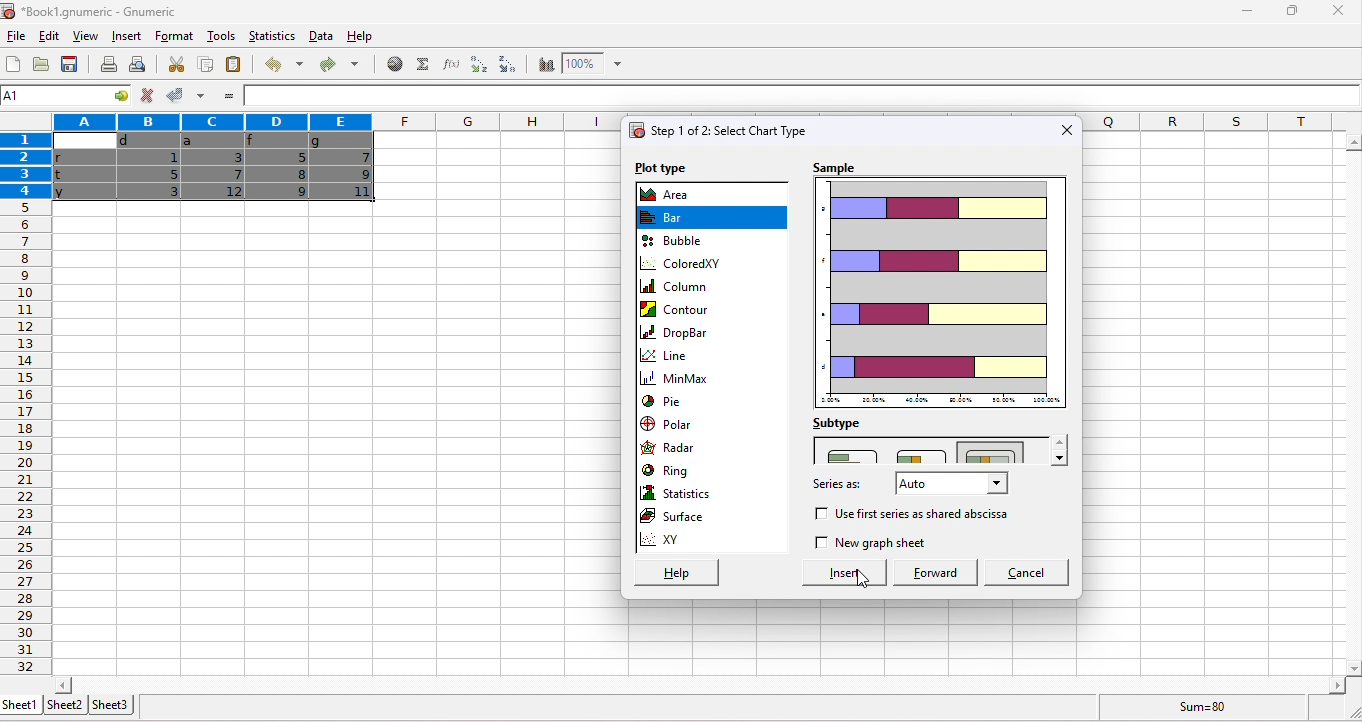 Image resolution: width=1362 pixels, height=722 pixels. Describe the element at coordinates (108, 64) in the screenshot. I see `print` at that location.